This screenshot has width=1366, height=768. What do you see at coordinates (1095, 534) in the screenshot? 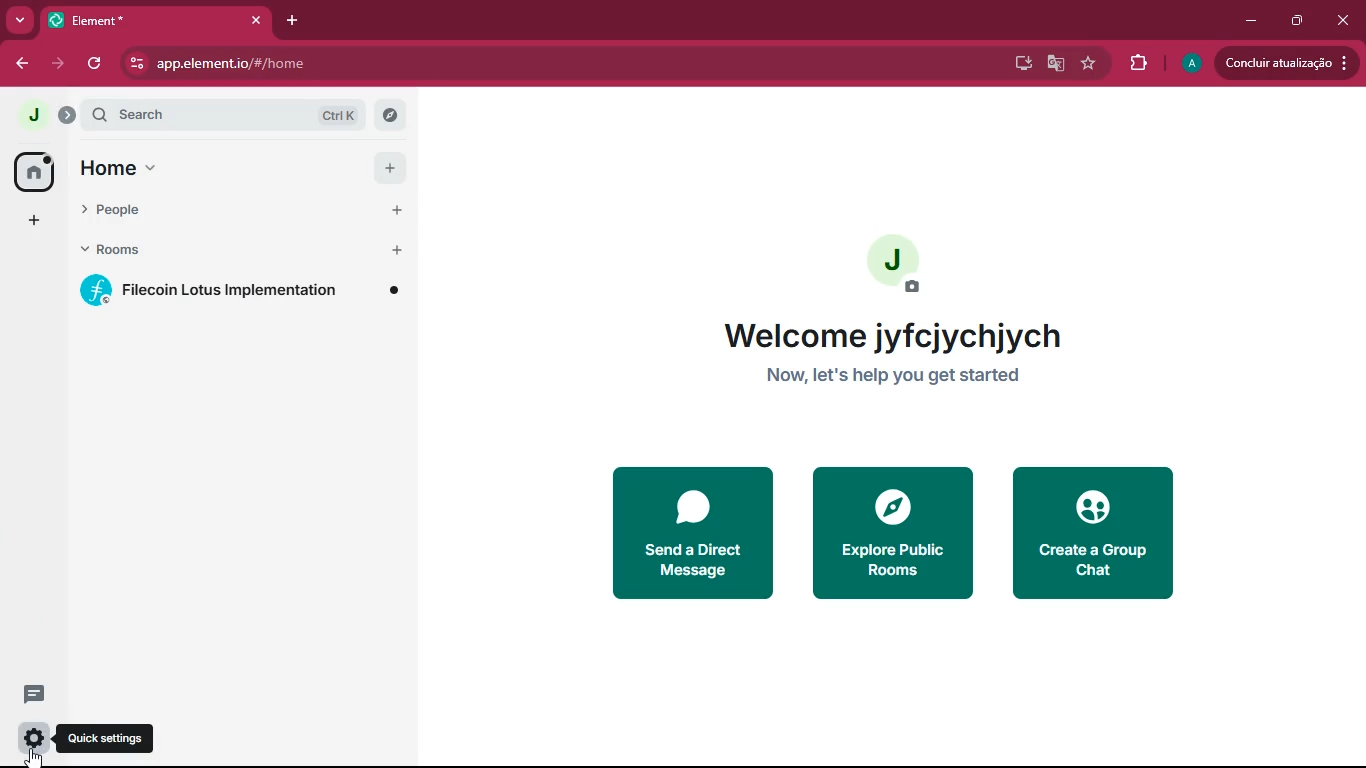
I see `create a group chat` at bounding box center [1095, 534].